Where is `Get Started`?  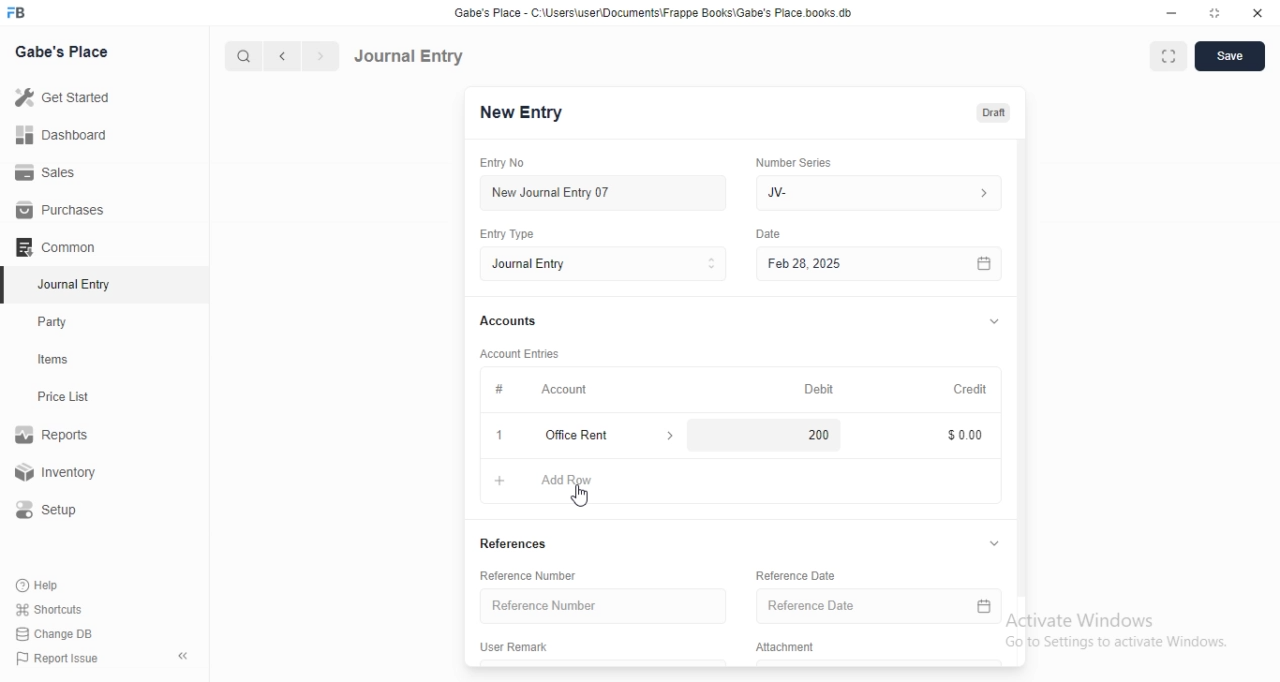 Get Started is located at coordinates (61, 99).